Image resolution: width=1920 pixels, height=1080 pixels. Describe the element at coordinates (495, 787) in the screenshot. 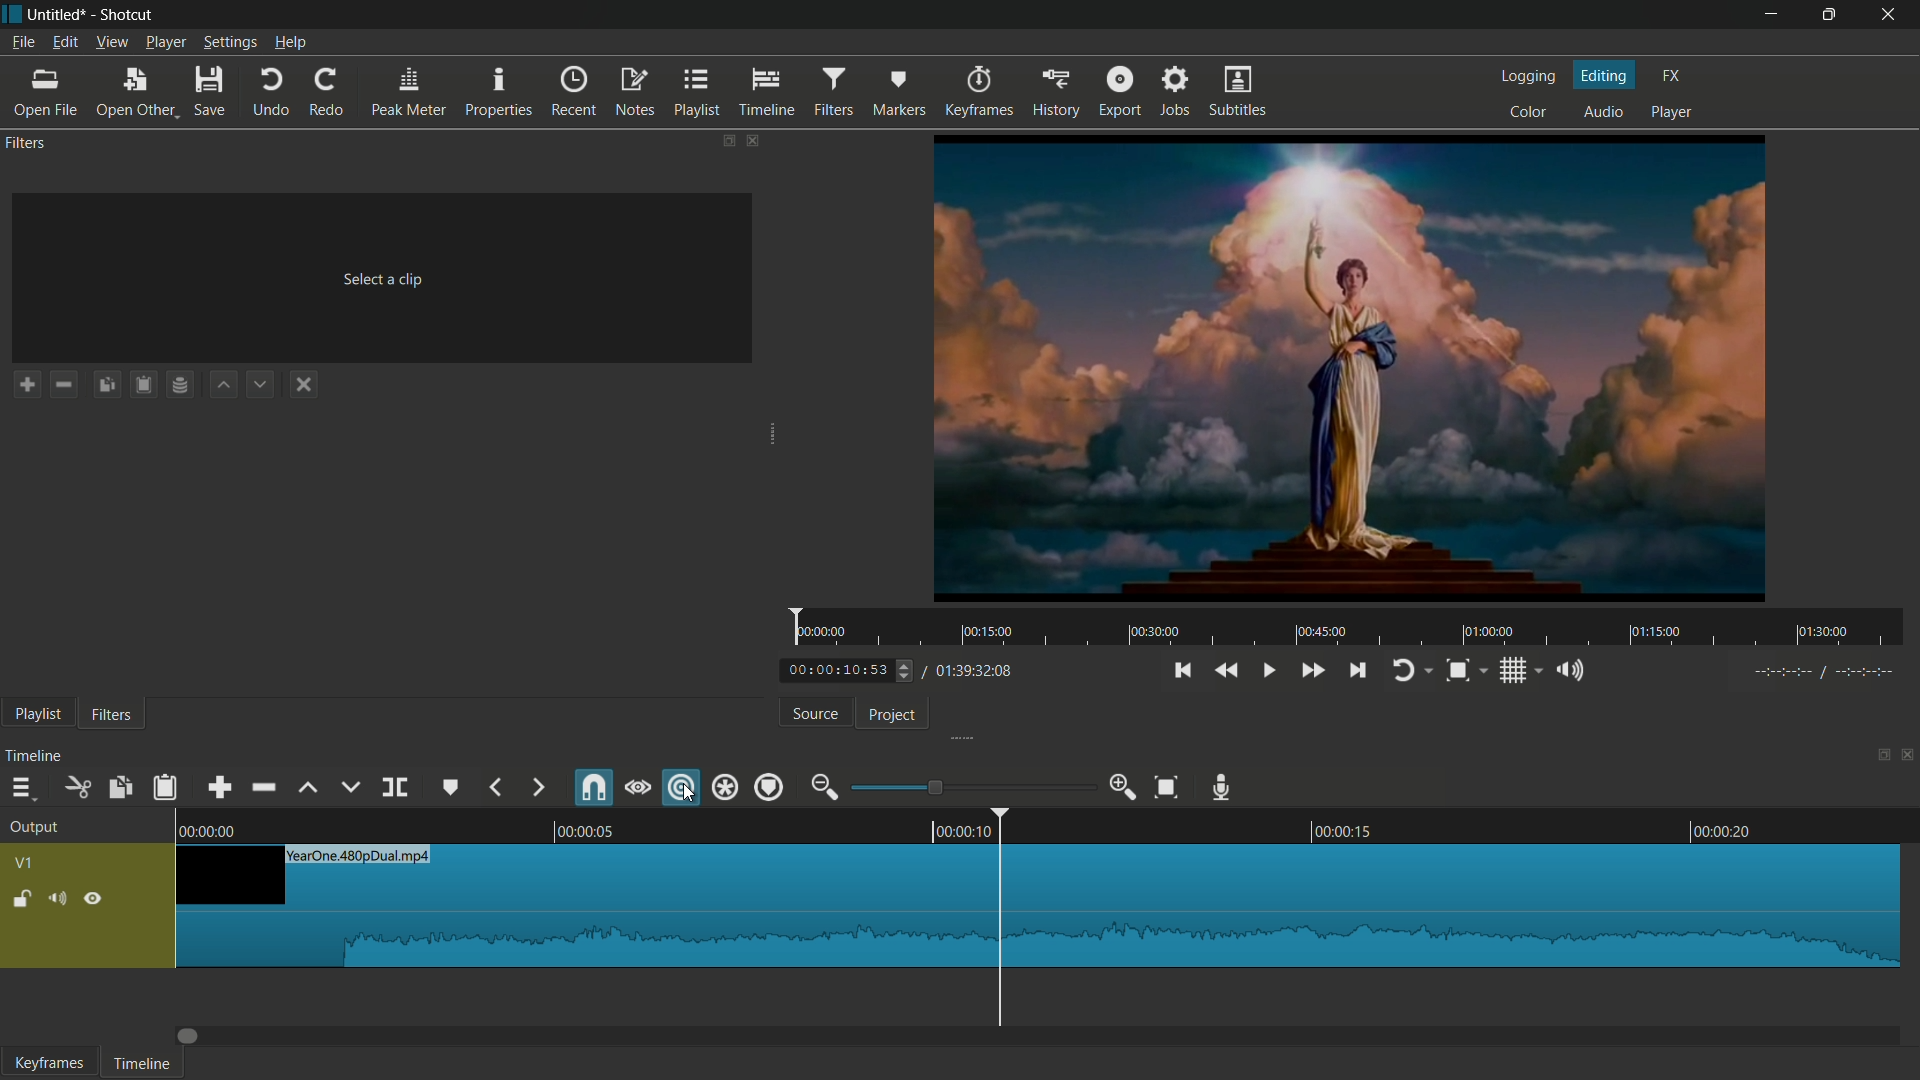

I see `previous markers` at that location.